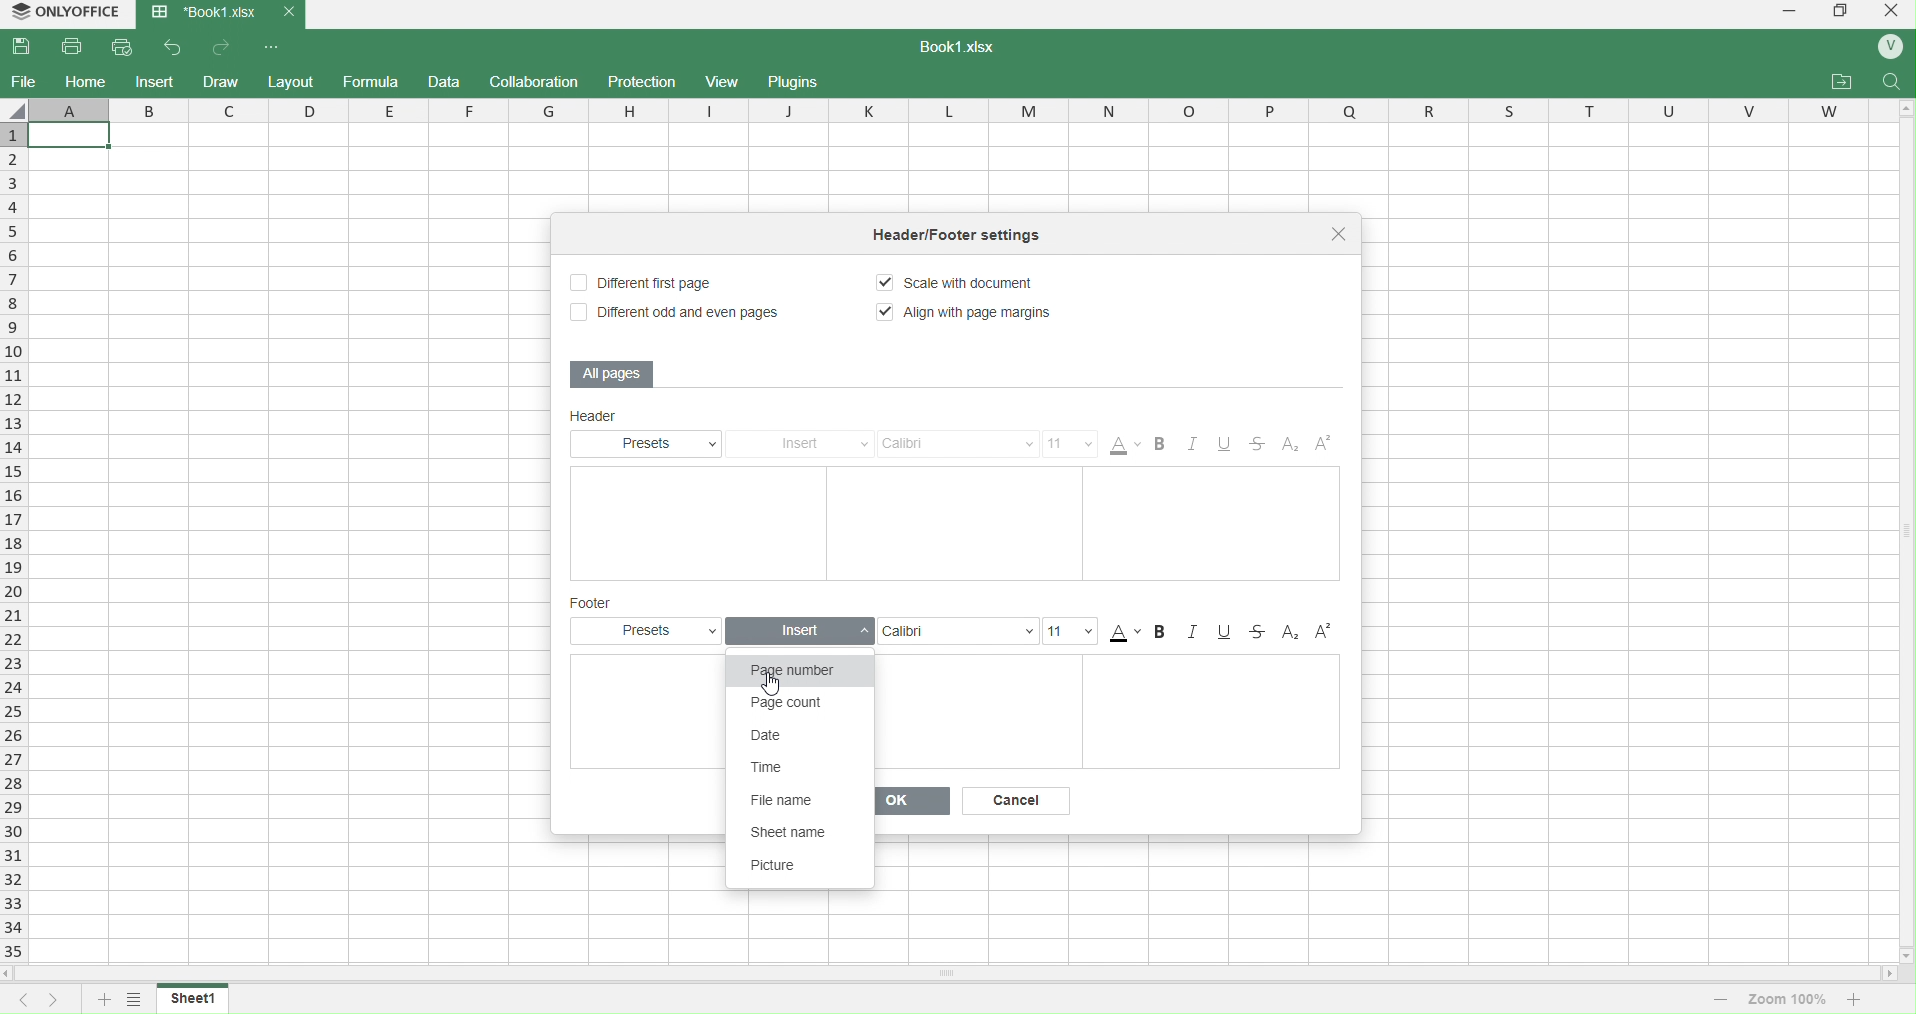 This screenshot has width=1916, height=1014. Describe the element at coordinates (962, 109) in the screenshot. I see `column` at that location.